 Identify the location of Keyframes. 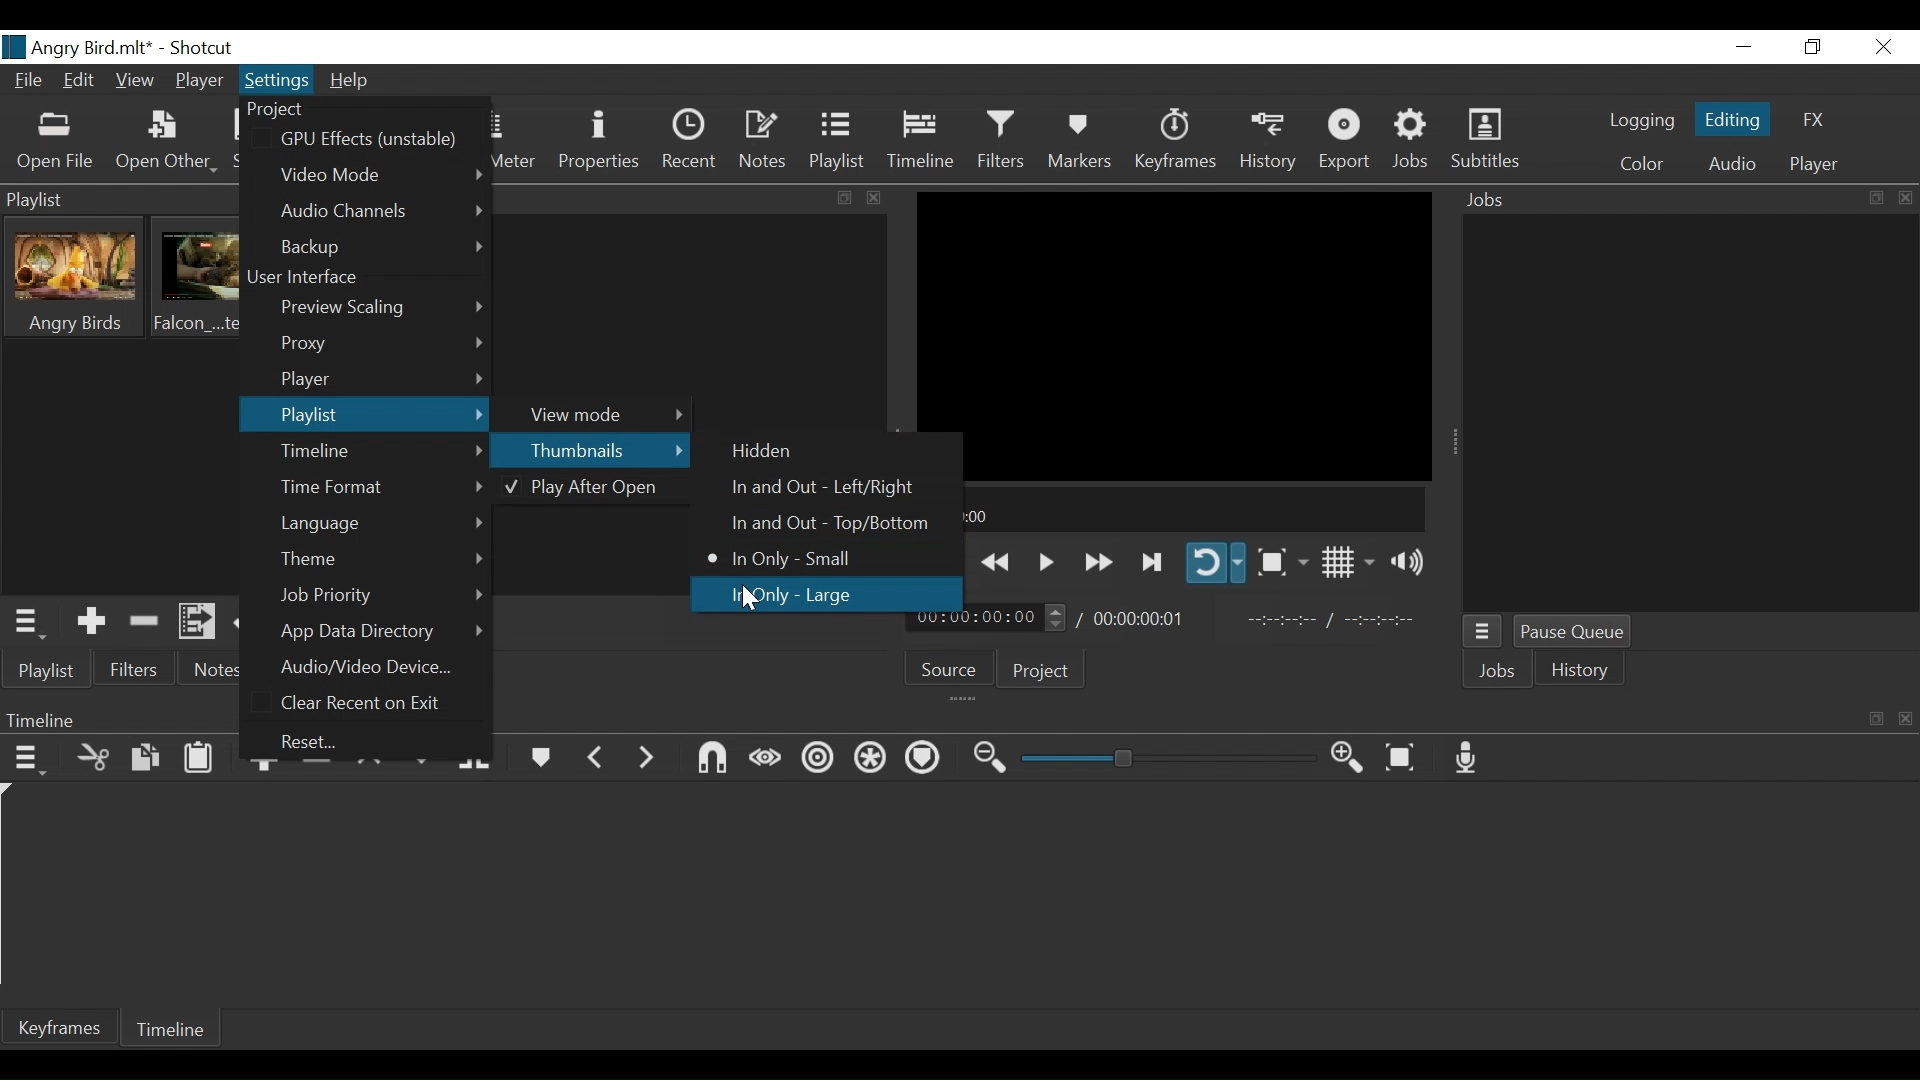
(60, 1026).